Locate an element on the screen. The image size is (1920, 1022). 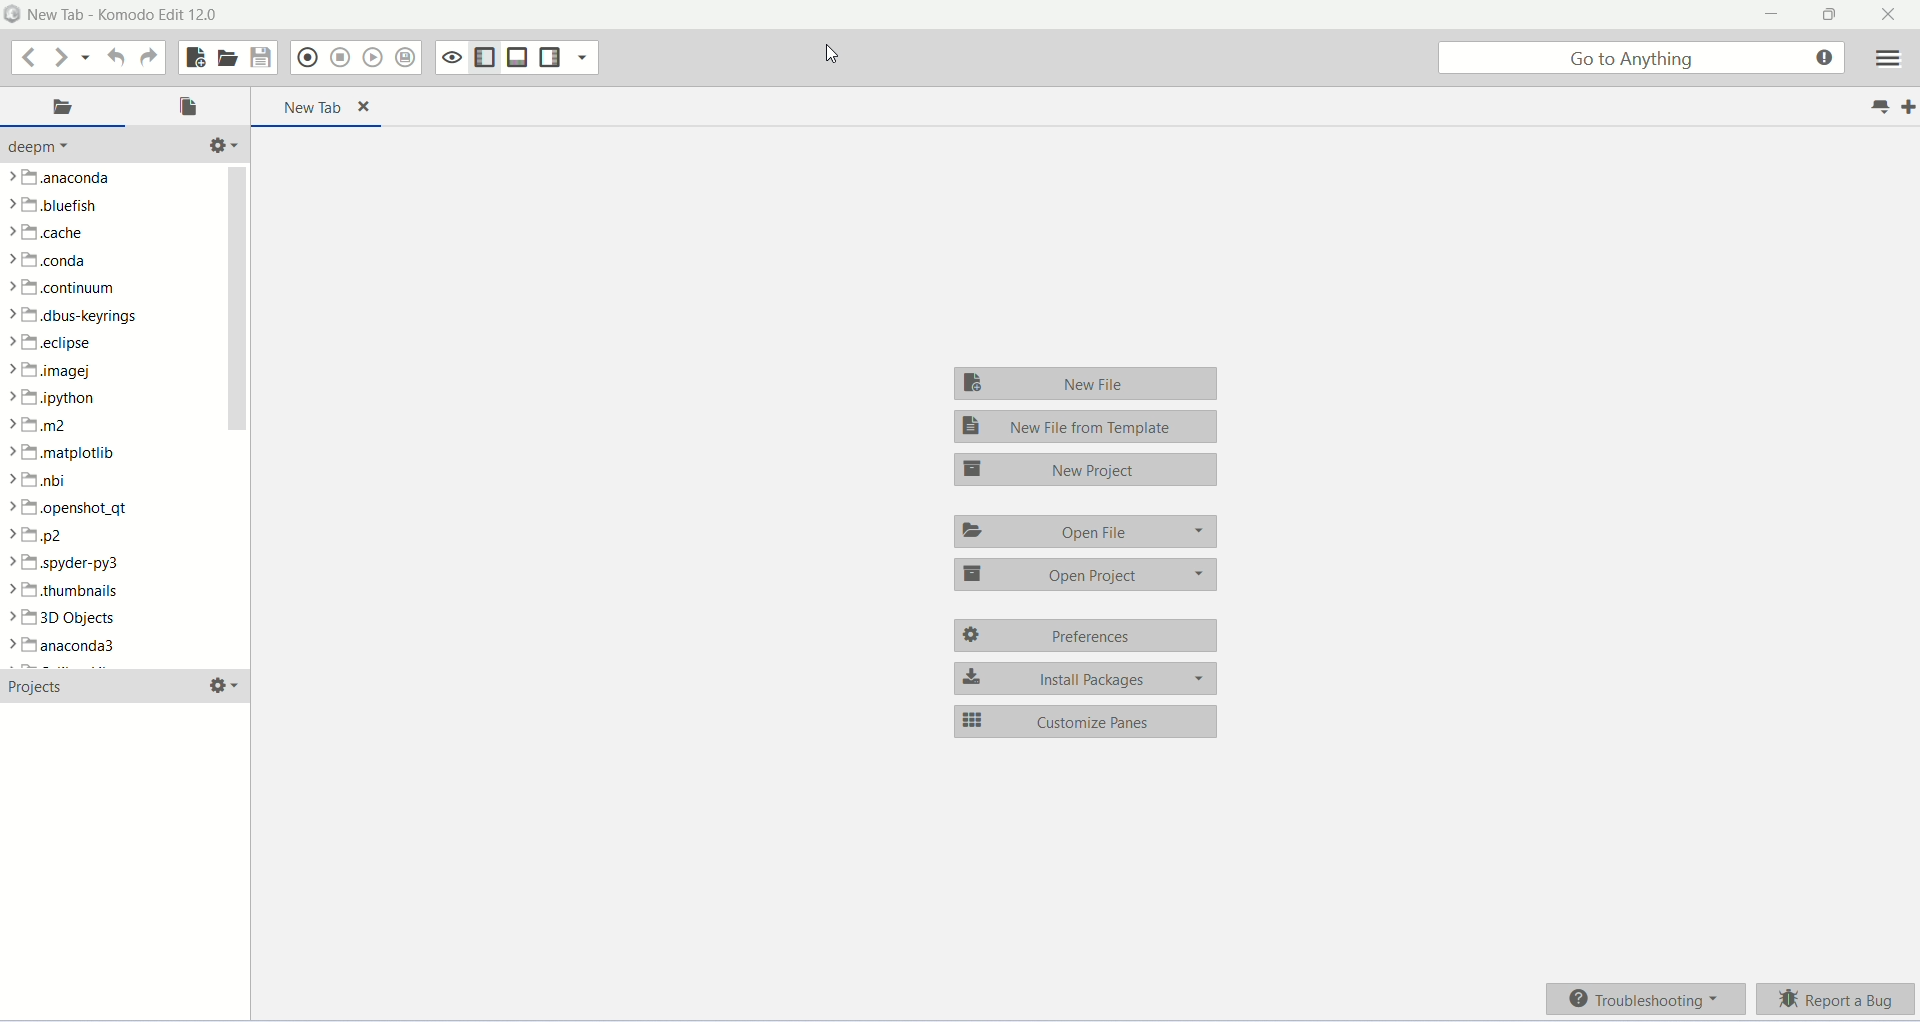
new project is located at coordinates (1084, 472).